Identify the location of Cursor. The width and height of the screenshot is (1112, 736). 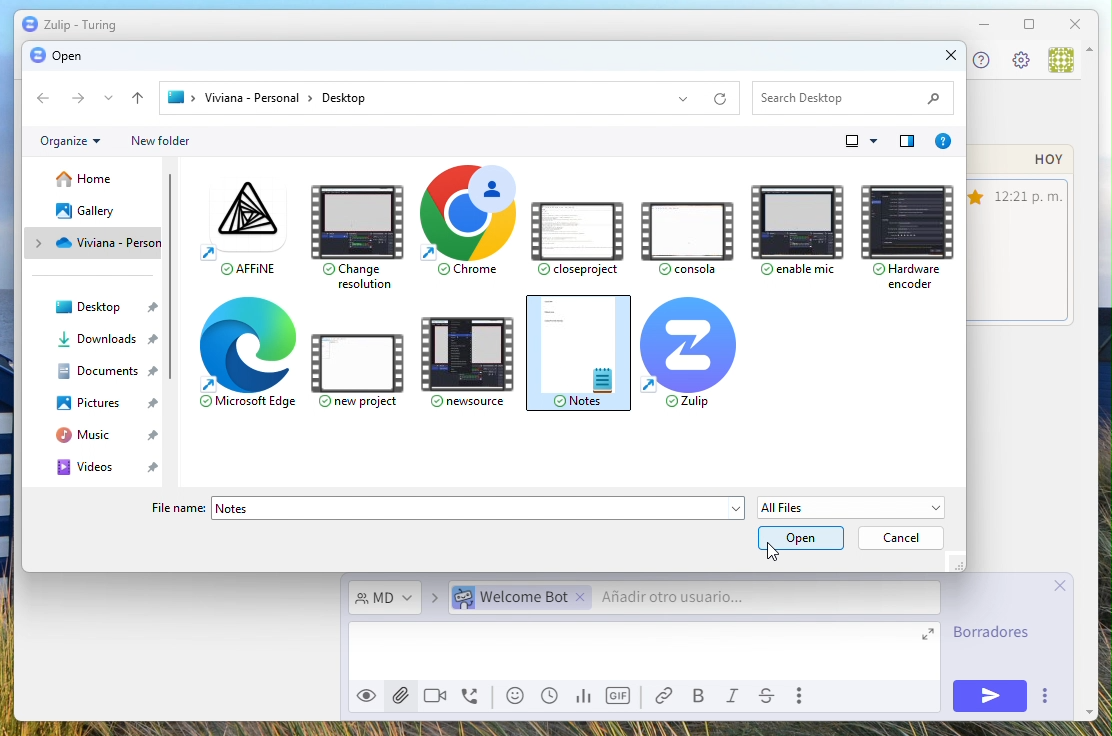
(777, 554).